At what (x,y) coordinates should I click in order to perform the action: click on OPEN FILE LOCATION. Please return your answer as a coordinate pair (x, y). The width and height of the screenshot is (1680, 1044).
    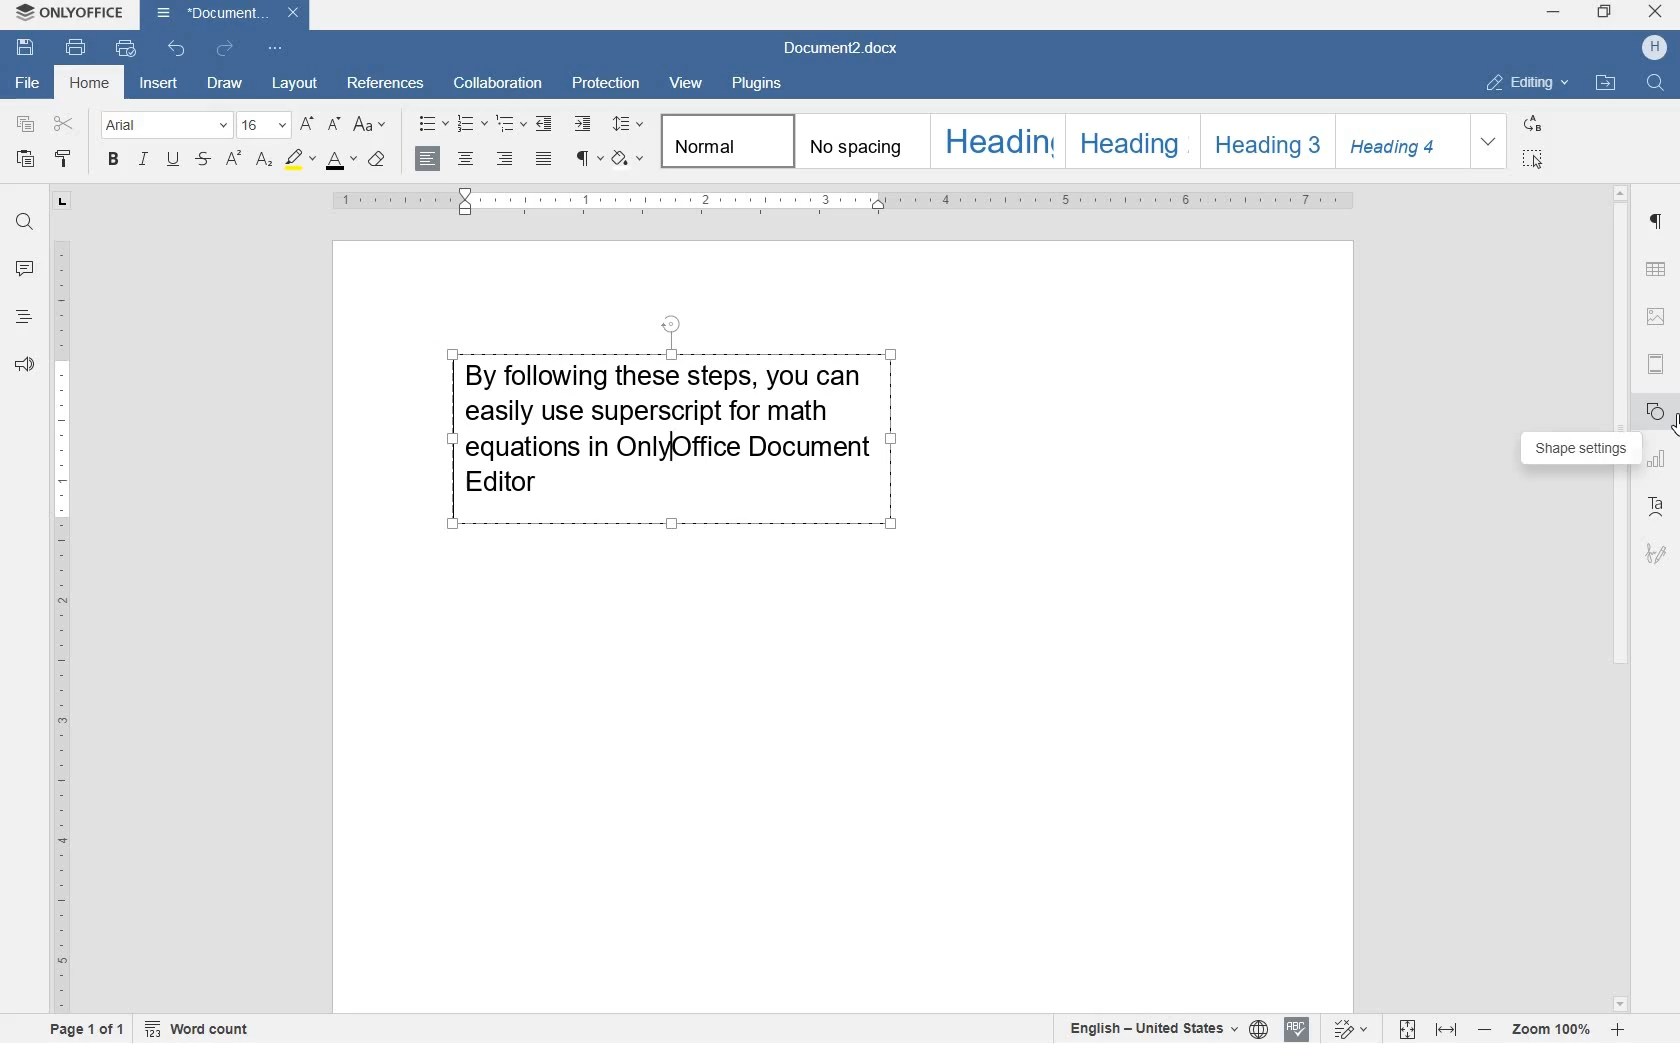
    Looking at the image, I should click on (1605, 81).